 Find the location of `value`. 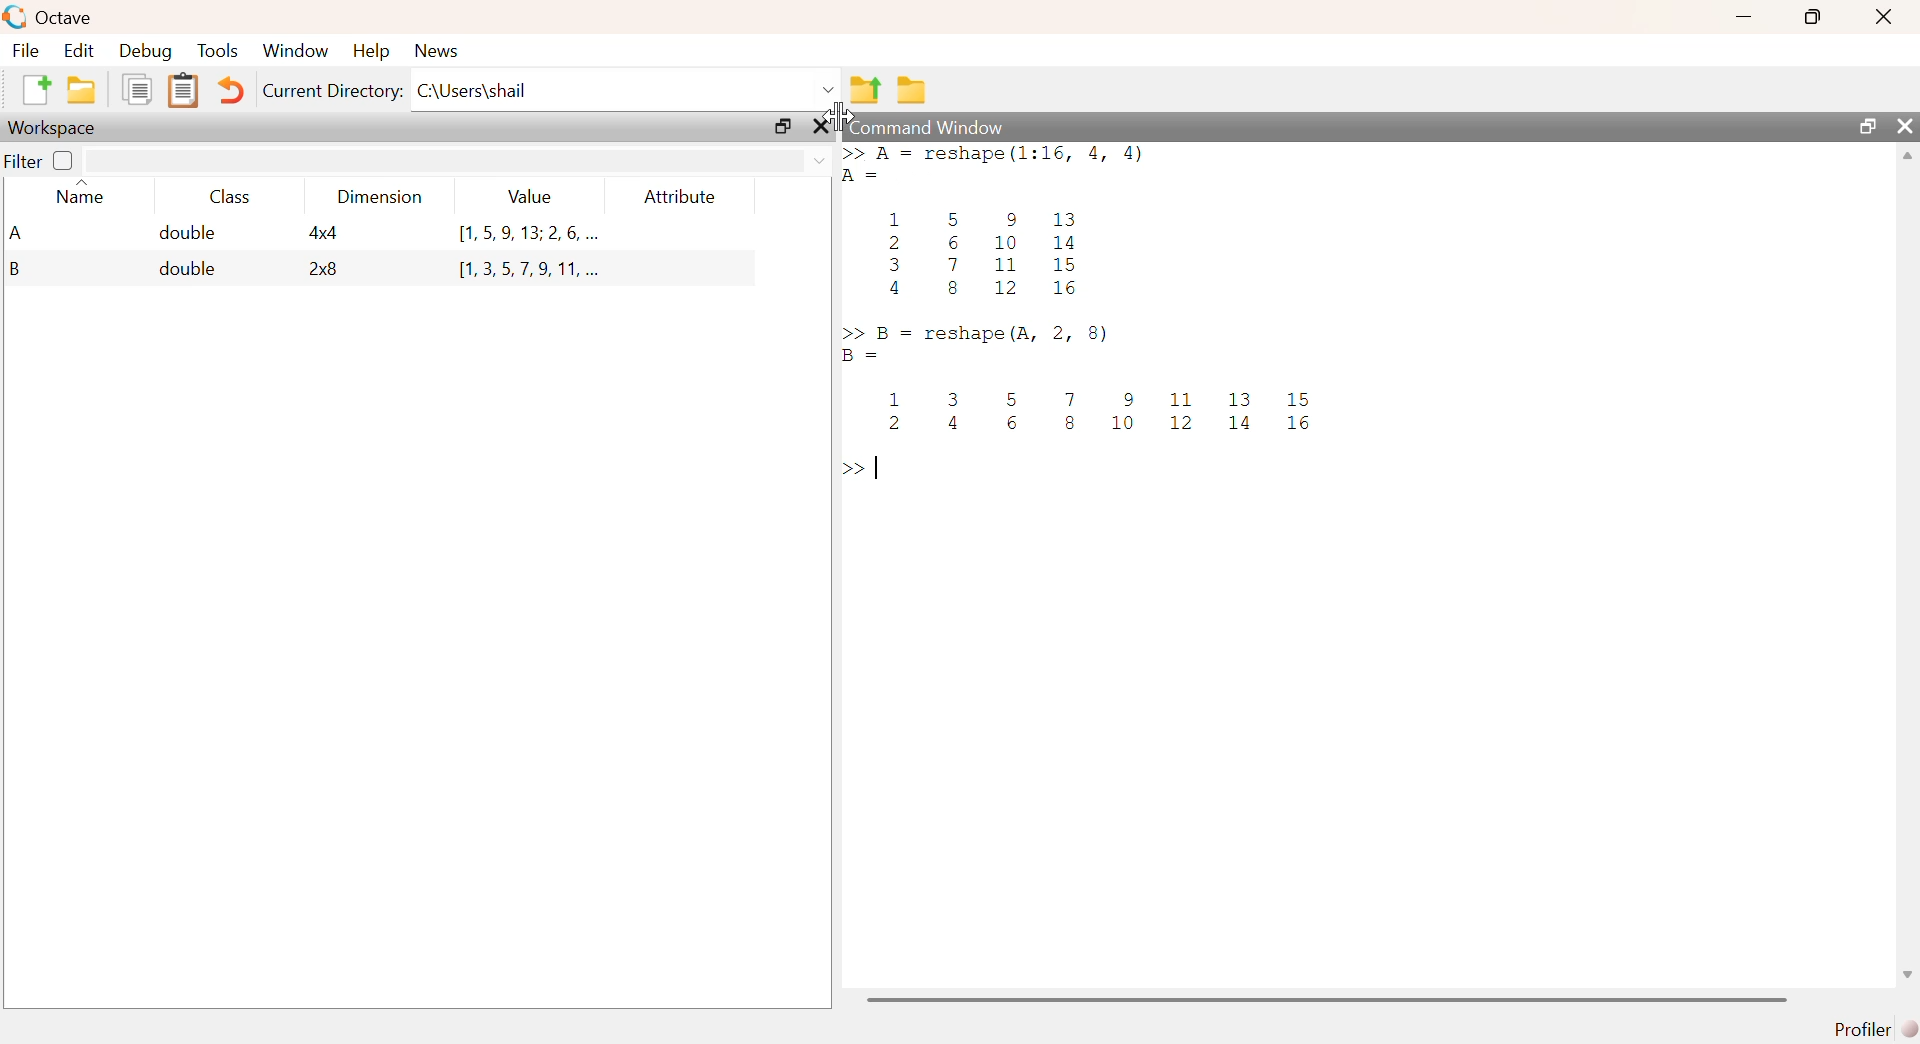

value is located at coordinates (532, 198).